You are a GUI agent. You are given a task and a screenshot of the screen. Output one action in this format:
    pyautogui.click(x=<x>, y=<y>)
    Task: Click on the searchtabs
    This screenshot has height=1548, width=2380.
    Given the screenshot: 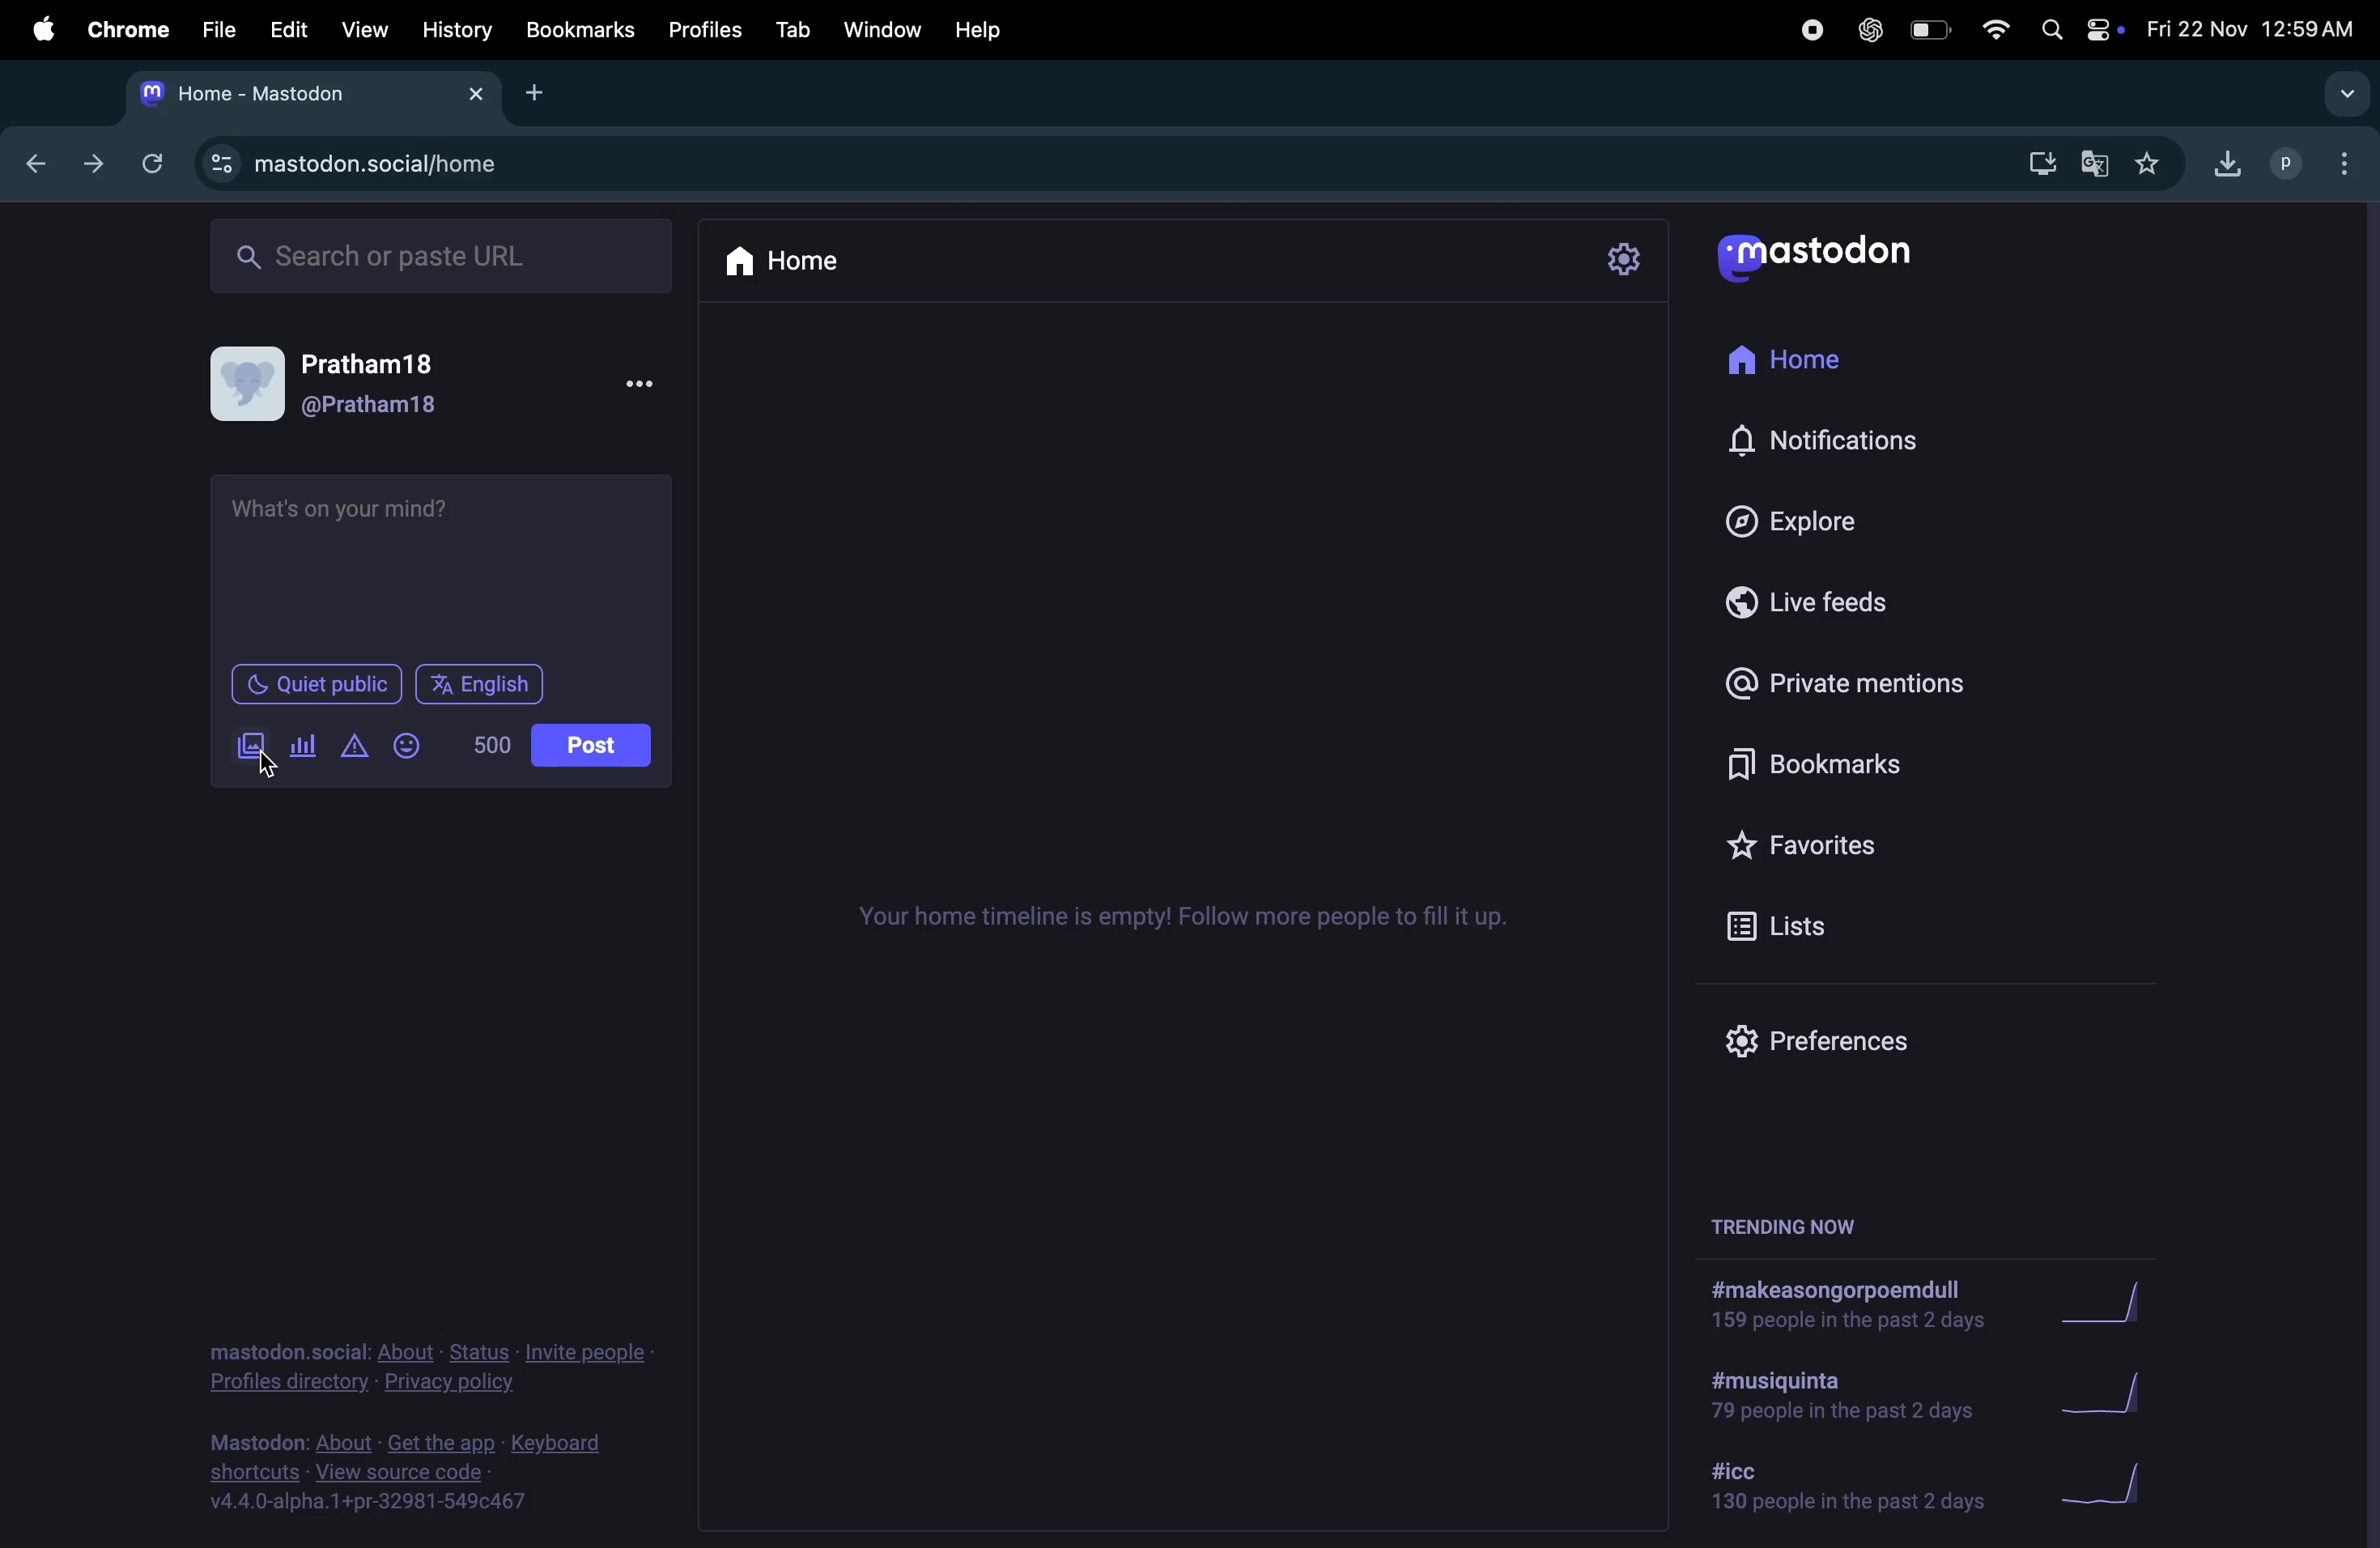 What is the action you would take?
    pyautogui.click(x=2340, y=98)
    